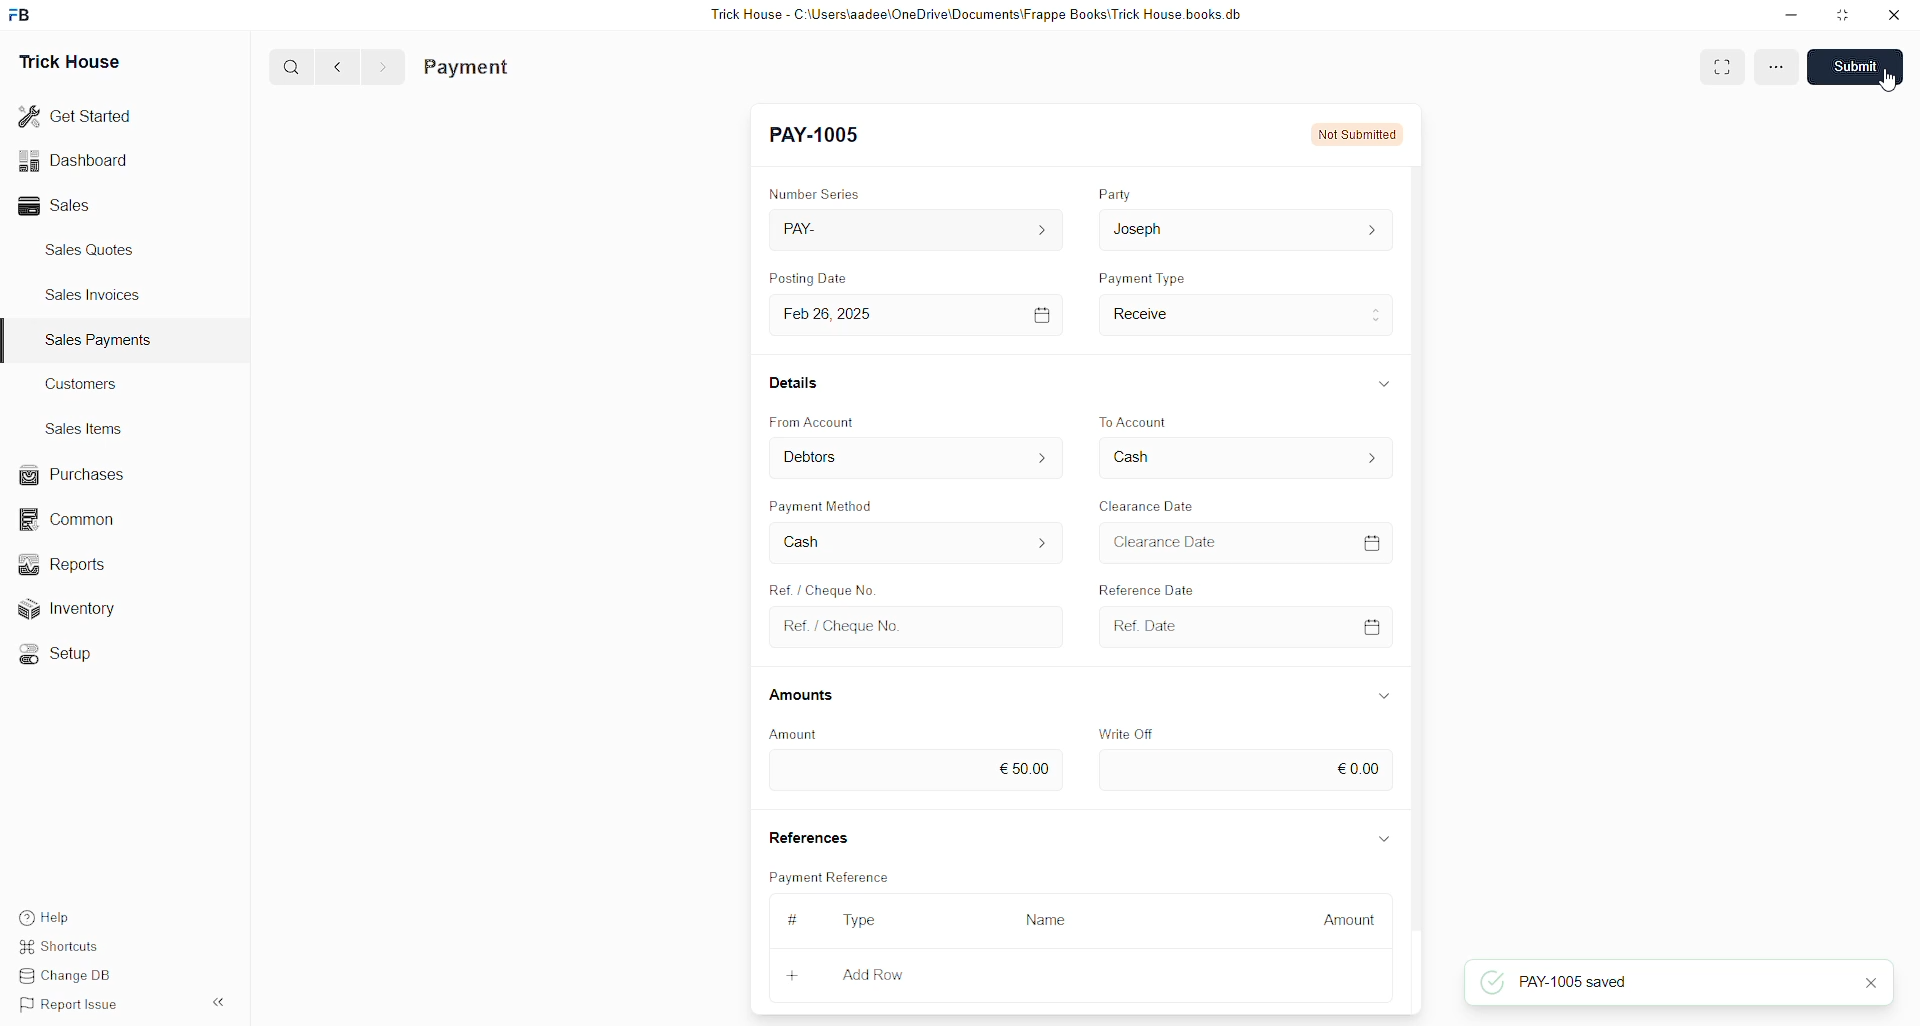 Image resolution: width=1920 pixels, height=1026 pixels. I want to click on Sales Payments, so click(101, 340).